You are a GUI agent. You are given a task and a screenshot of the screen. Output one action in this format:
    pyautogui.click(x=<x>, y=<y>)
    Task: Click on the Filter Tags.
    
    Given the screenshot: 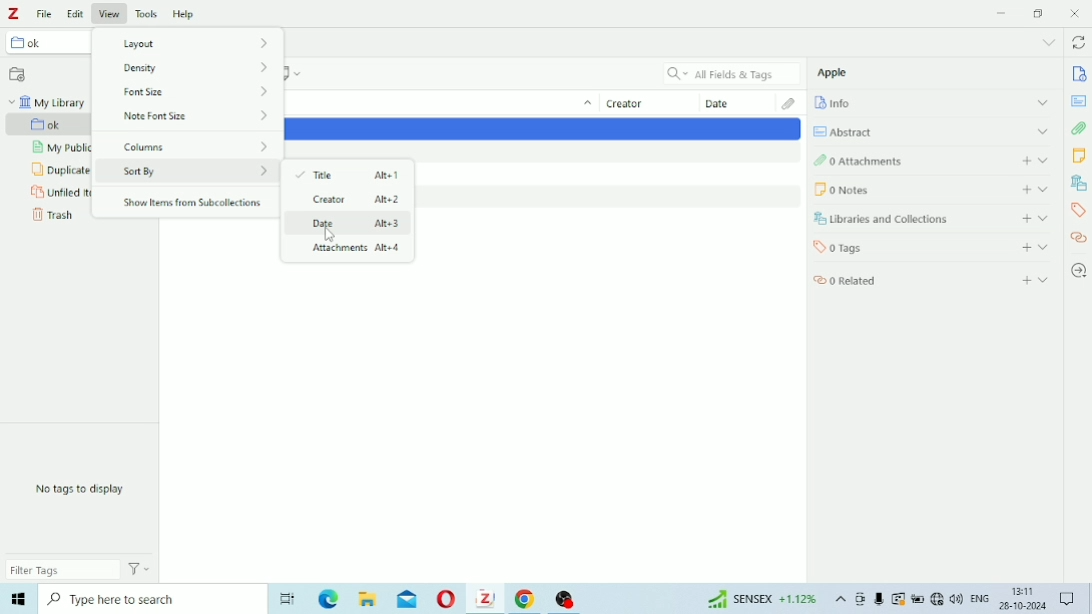 What is the action you would take?
    pyautogui.click(x=81, y=571)
    